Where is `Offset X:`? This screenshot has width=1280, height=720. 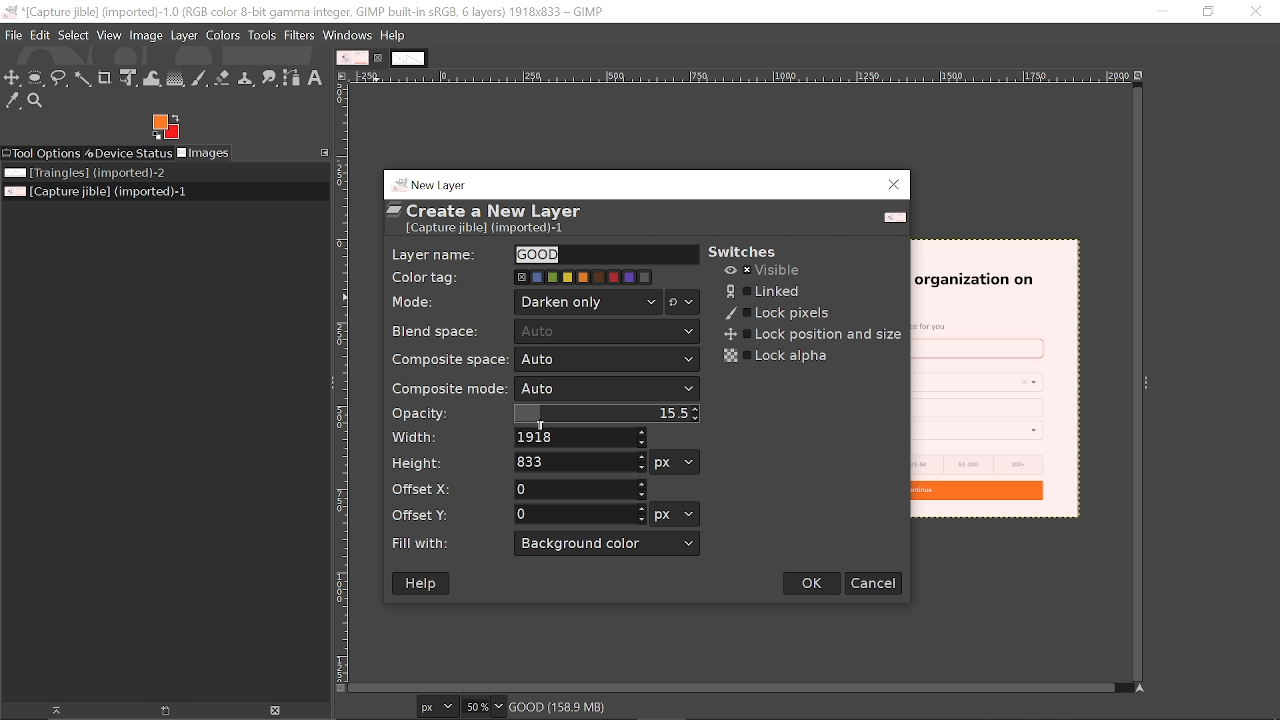
Offset X: is located at coordinates (423, 489).